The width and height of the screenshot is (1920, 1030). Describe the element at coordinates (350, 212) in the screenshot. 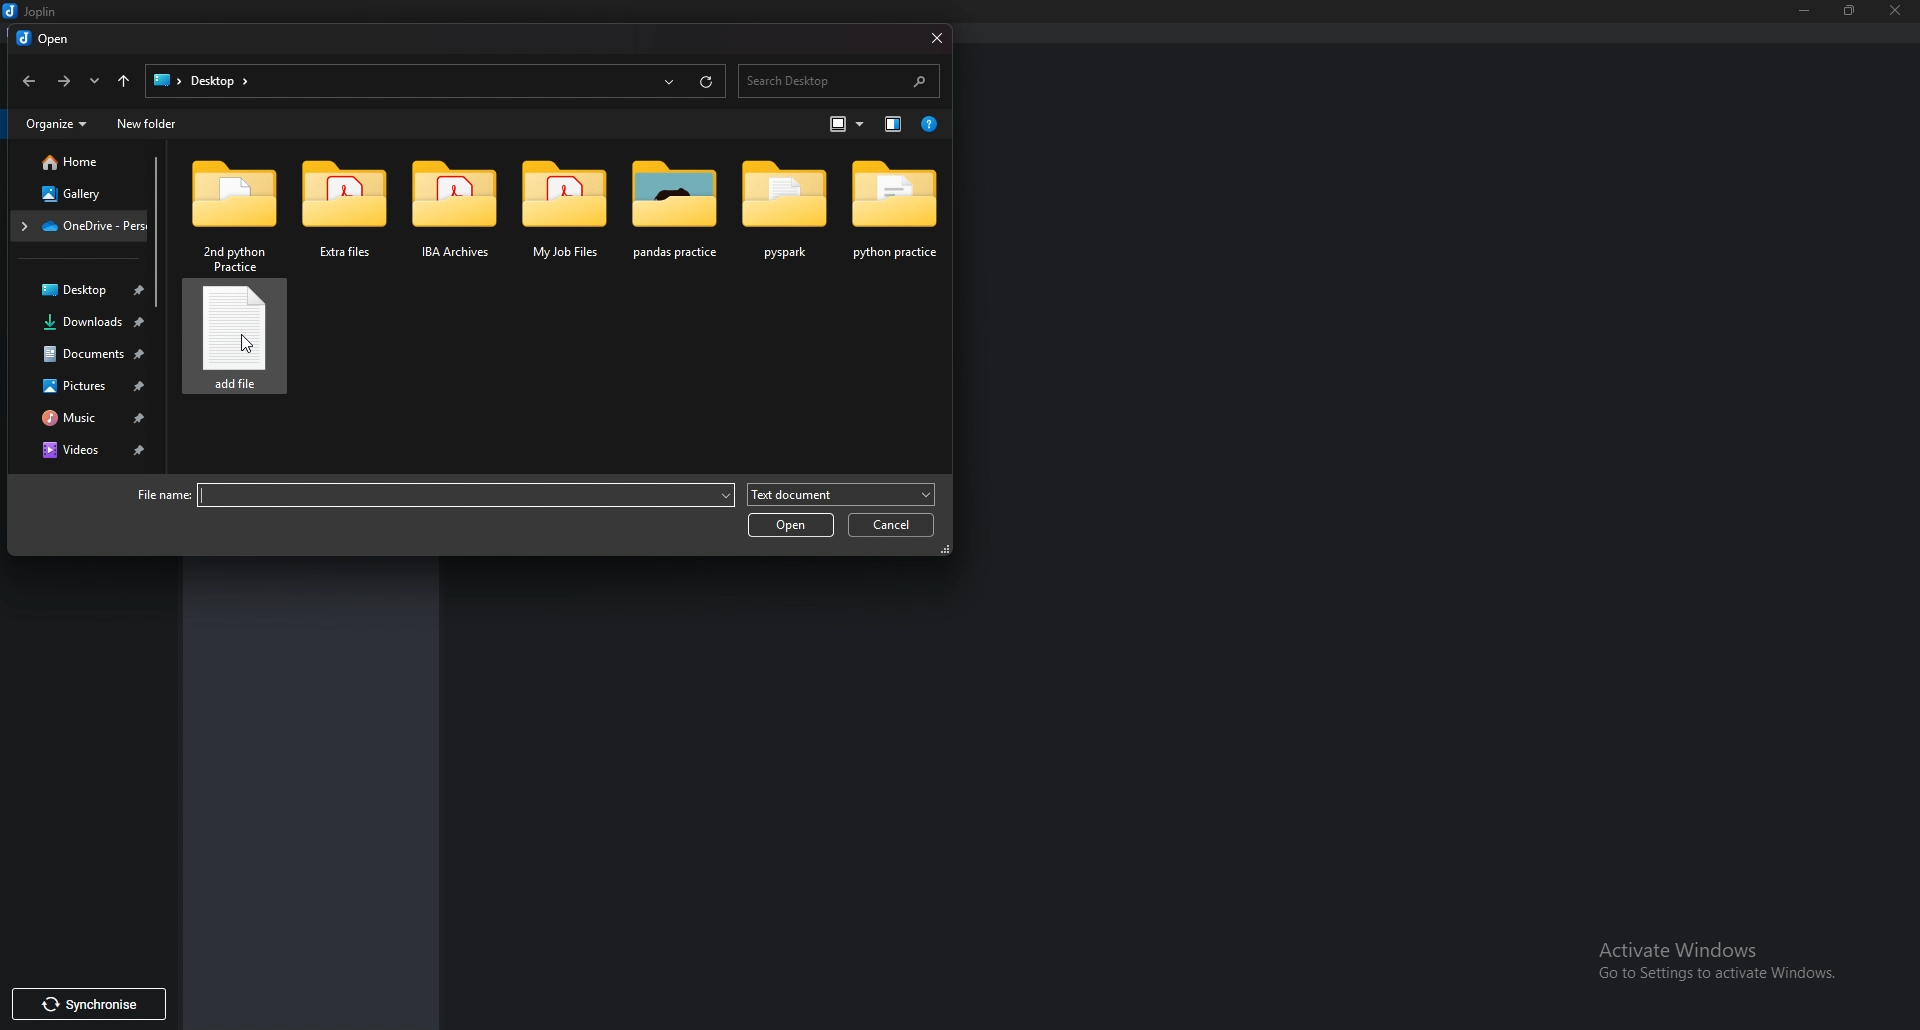

I see `Folder` at that location.